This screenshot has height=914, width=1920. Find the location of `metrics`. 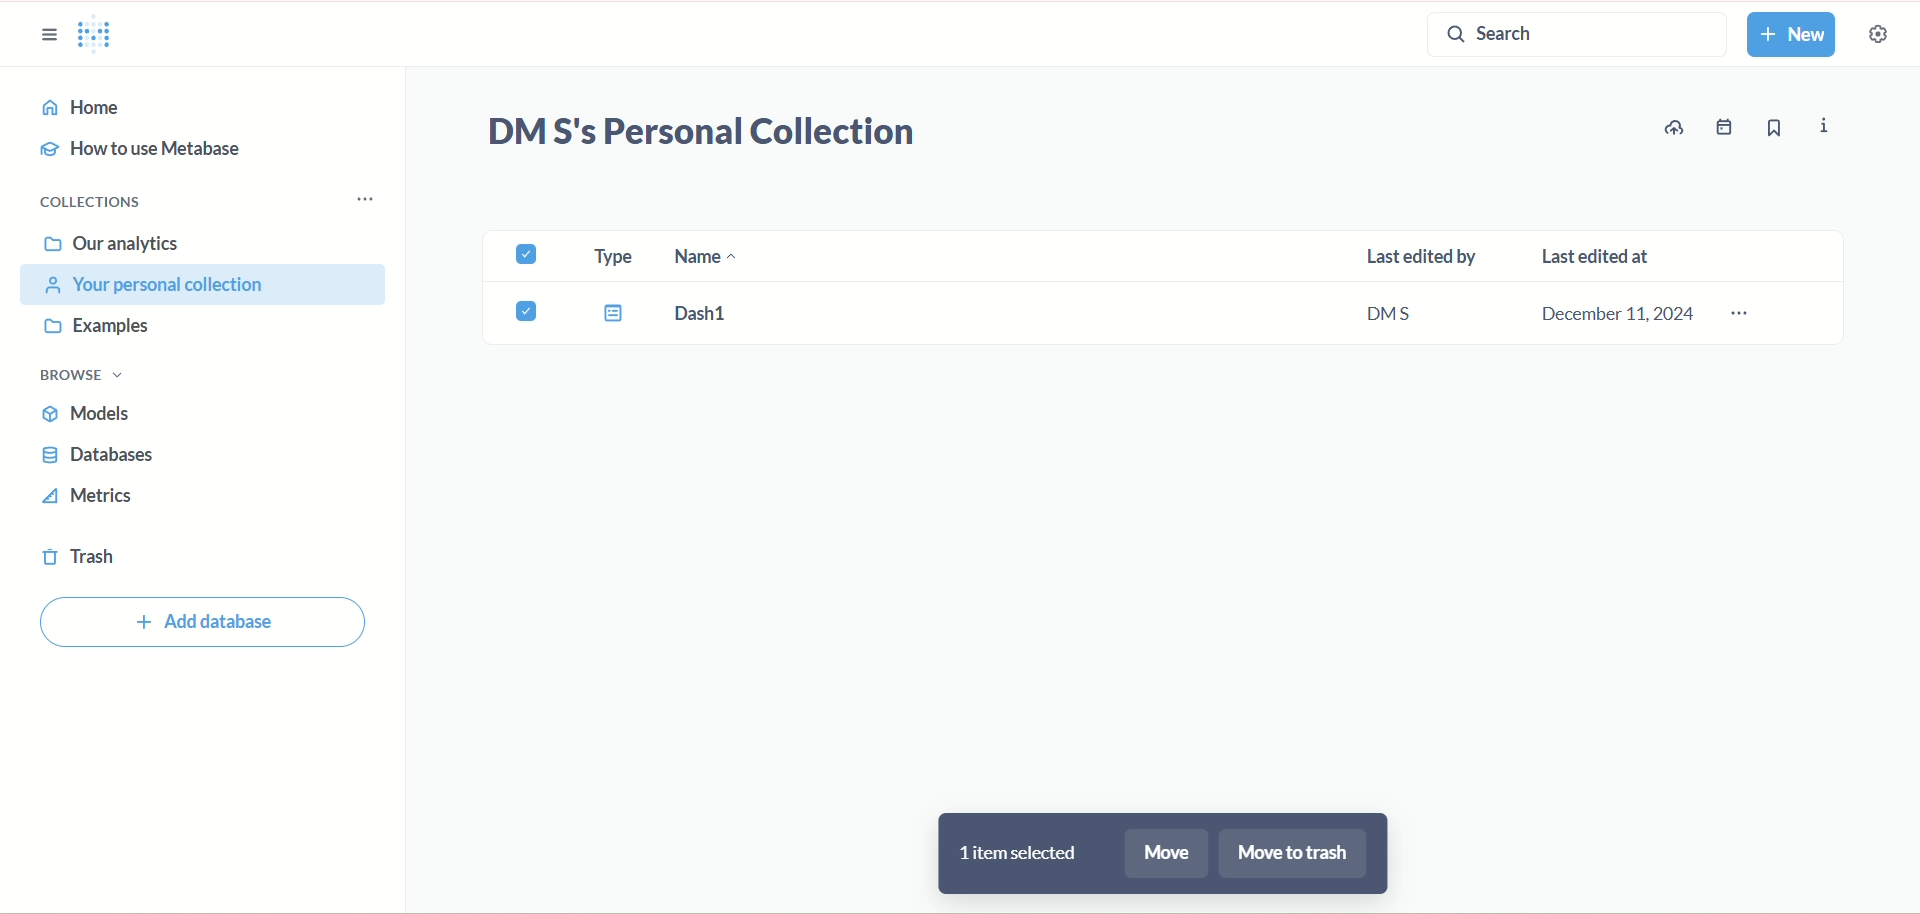

metrics is located at coordinates (99, 496).